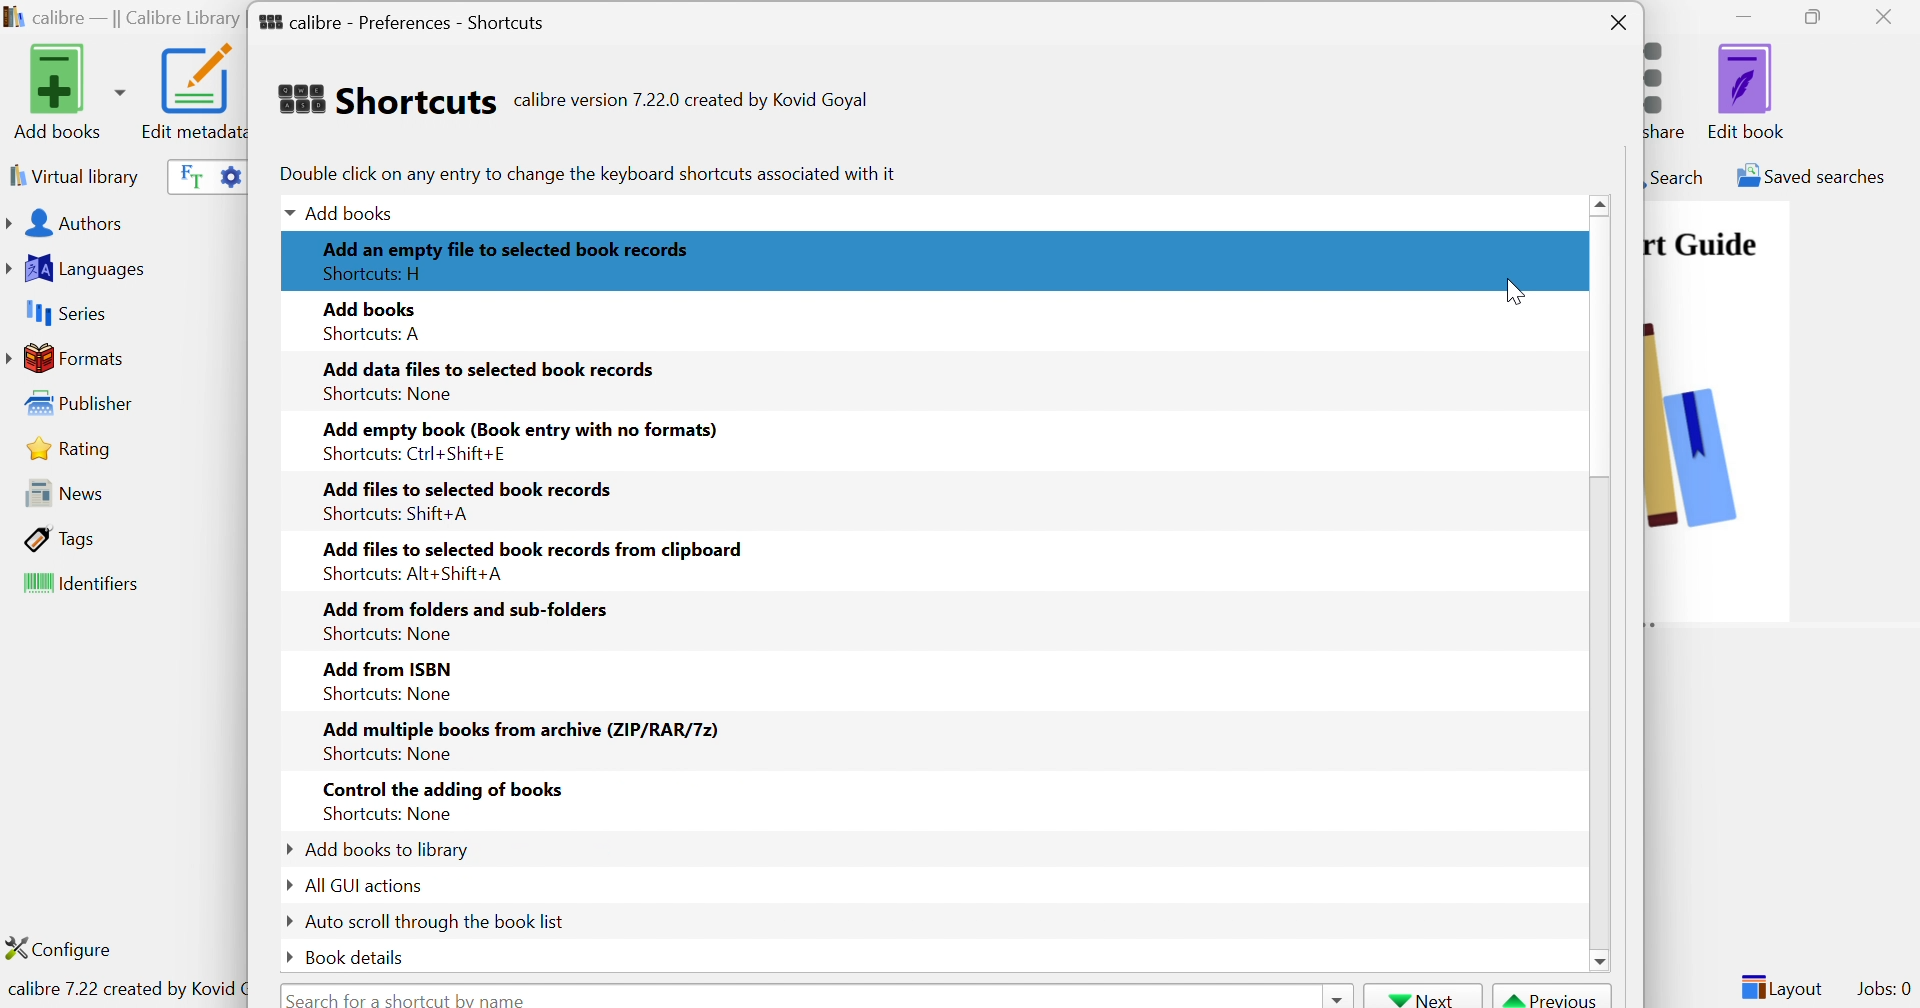  What do you see at coordinates (516, 427) in the screenshot?
I see `Add empty book (Book entry with no formats)` at bounding box center [516, 427].